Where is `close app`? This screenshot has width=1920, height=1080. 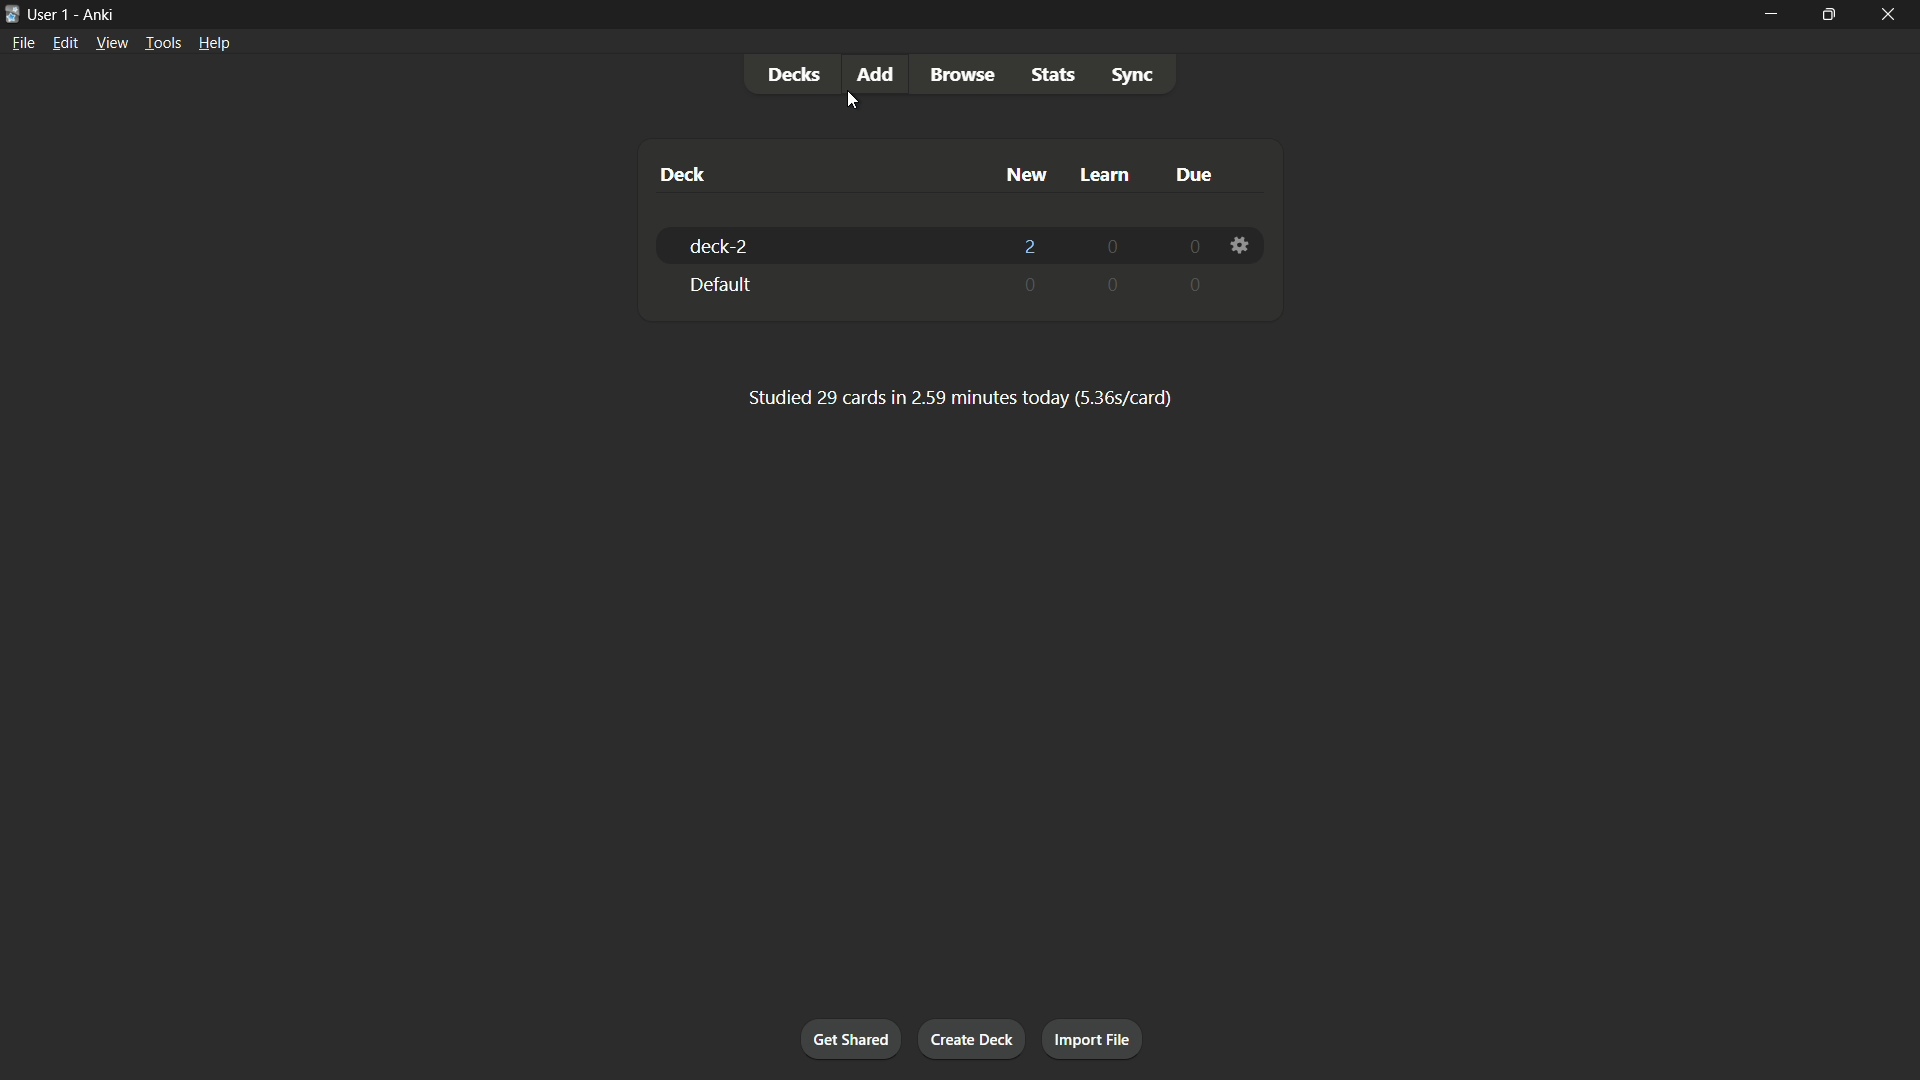 close app is located at coordinates (1891, 15).